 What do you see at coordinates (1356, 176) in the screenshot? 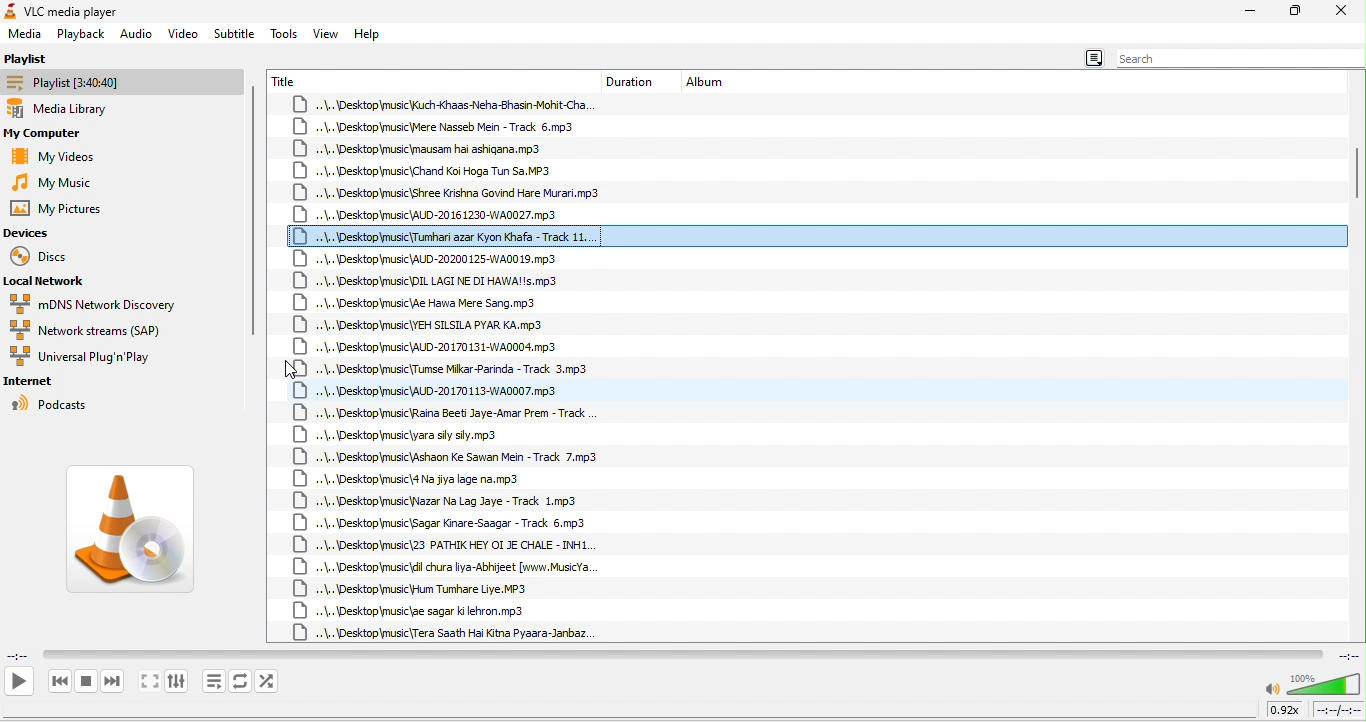
I see `vertical scroll bar` at bounding box center [1356, 176].